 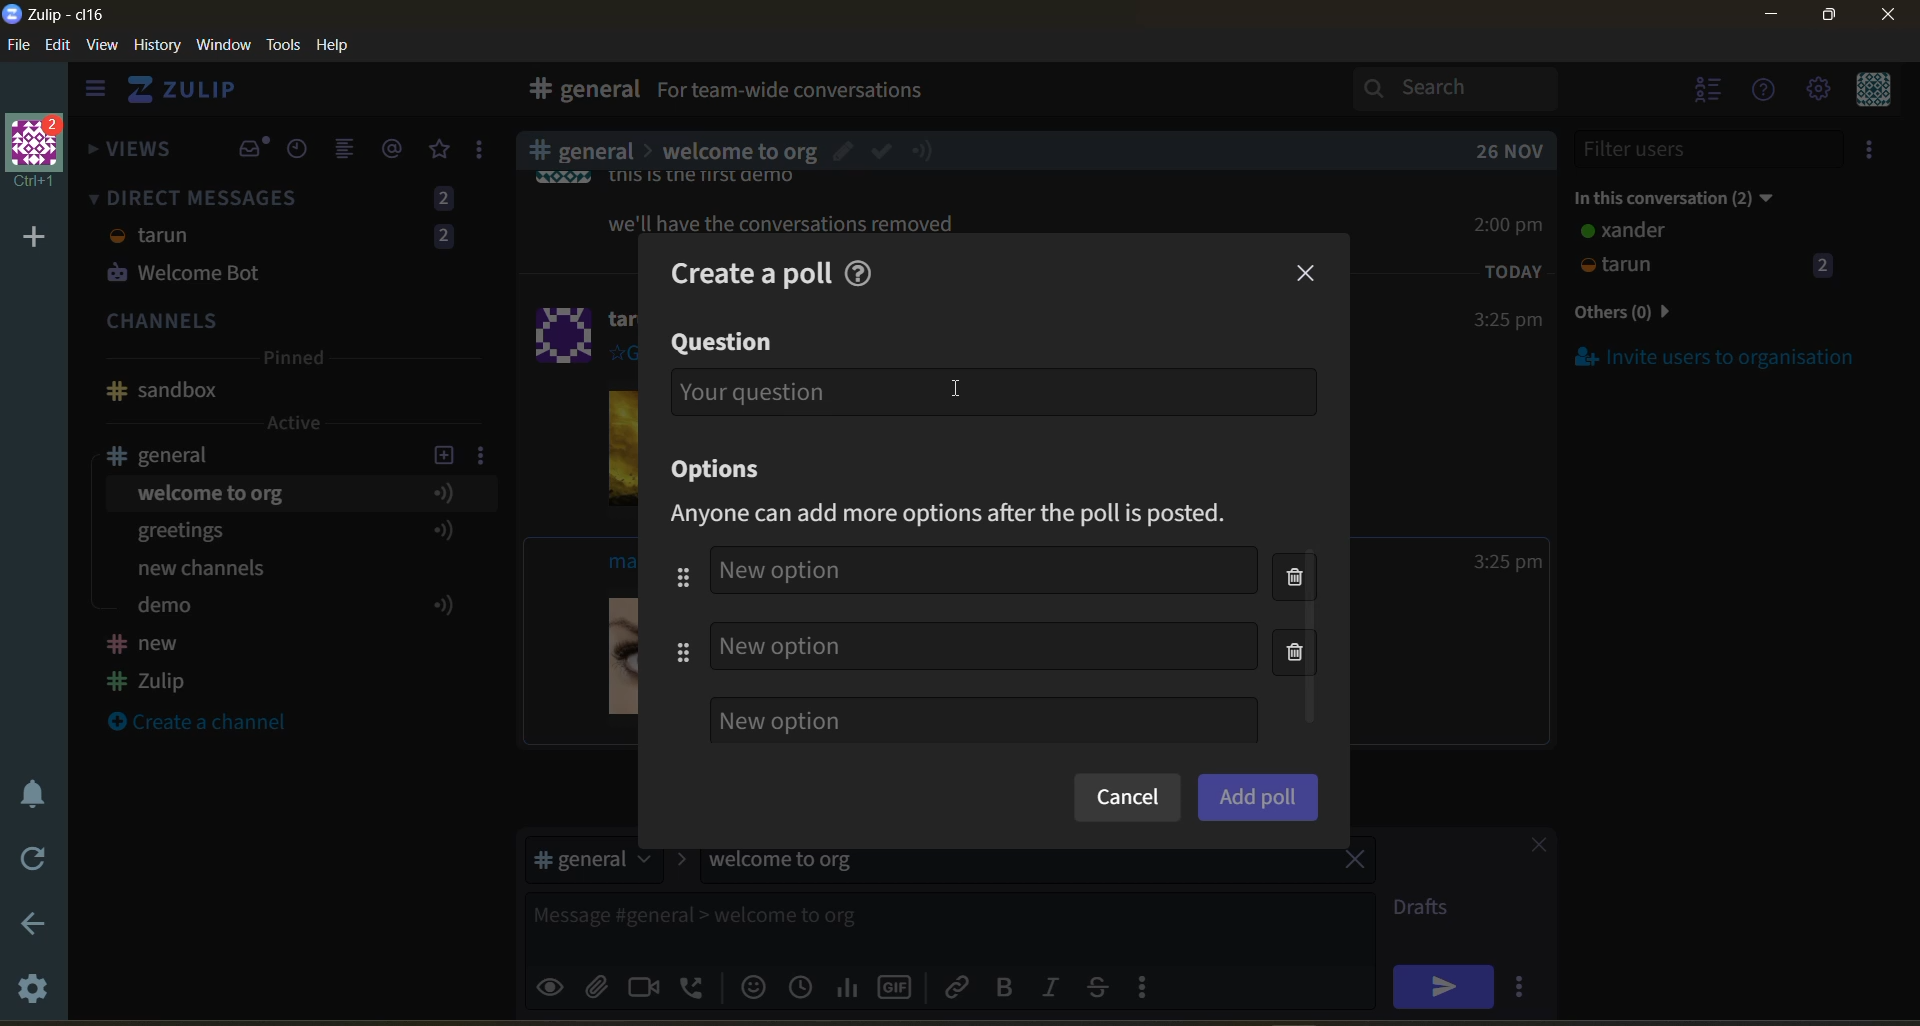 I want to click on delete, so click(x=1301, y=618).